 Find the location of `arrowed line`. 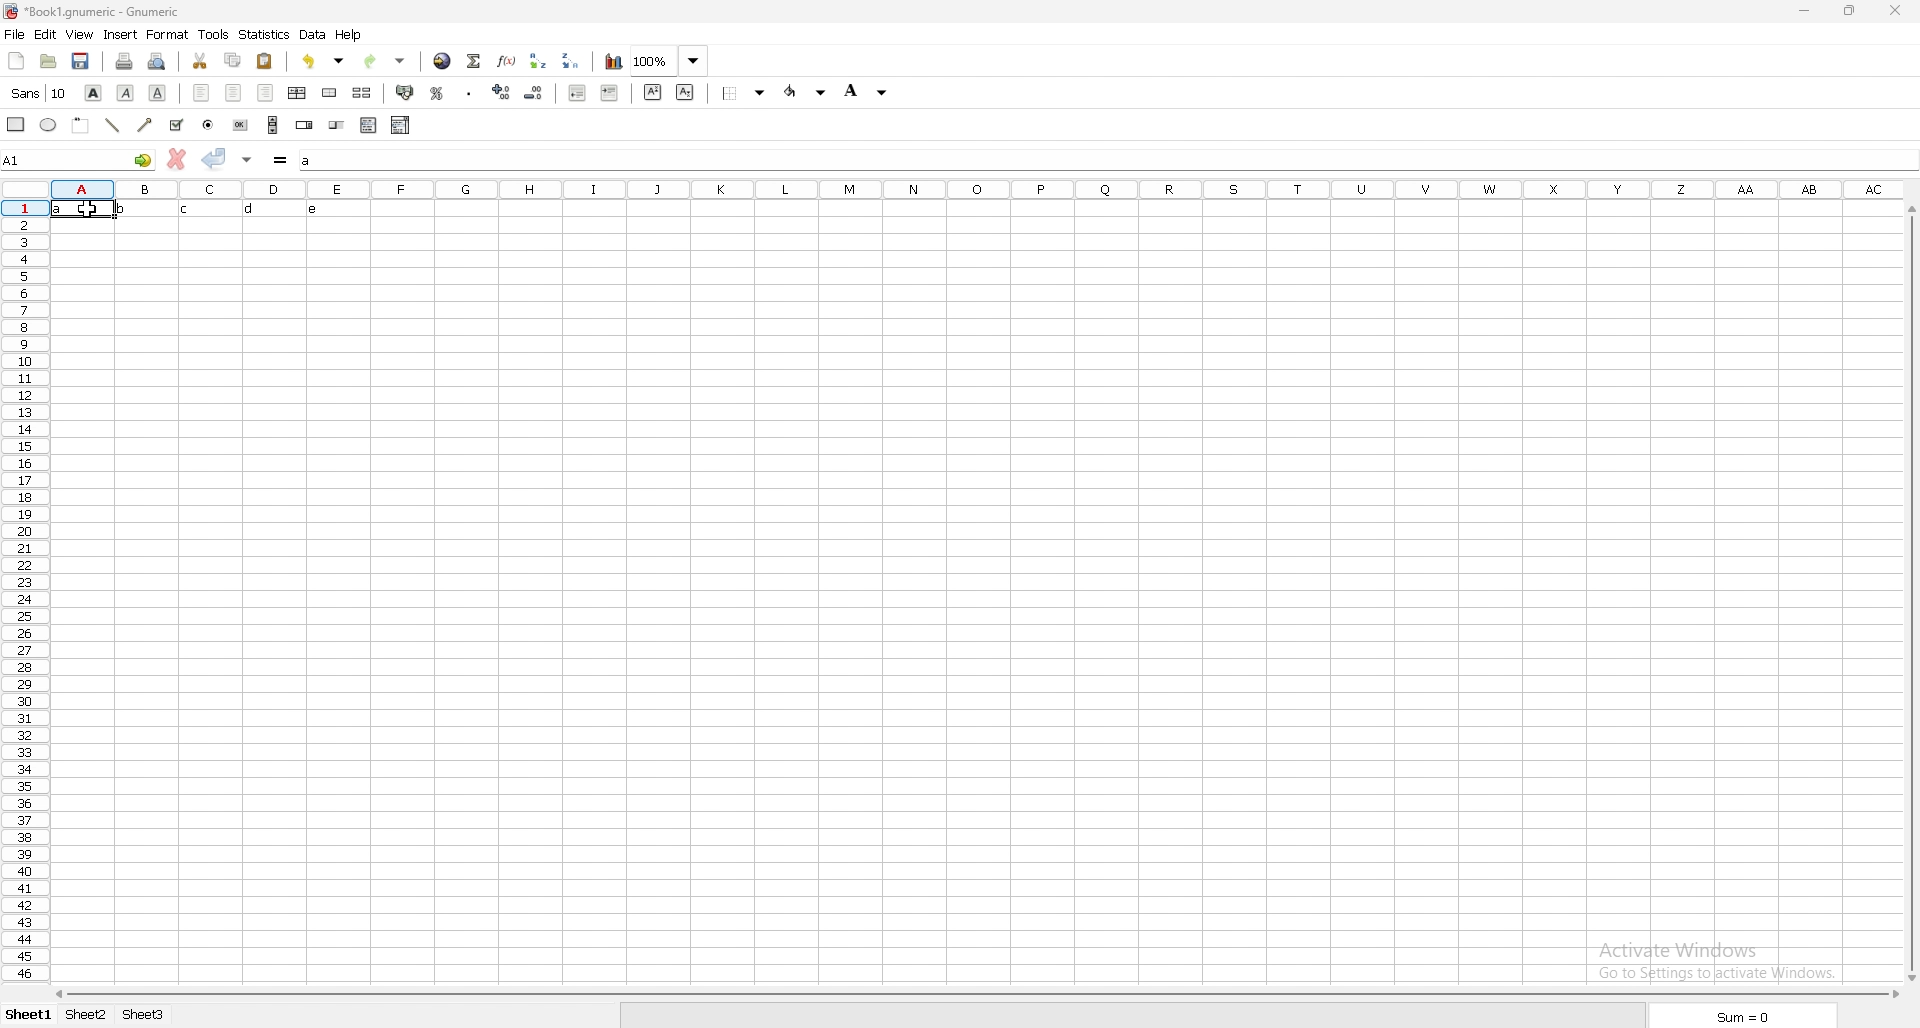

arrowed line is located at coordinates (148, 124).